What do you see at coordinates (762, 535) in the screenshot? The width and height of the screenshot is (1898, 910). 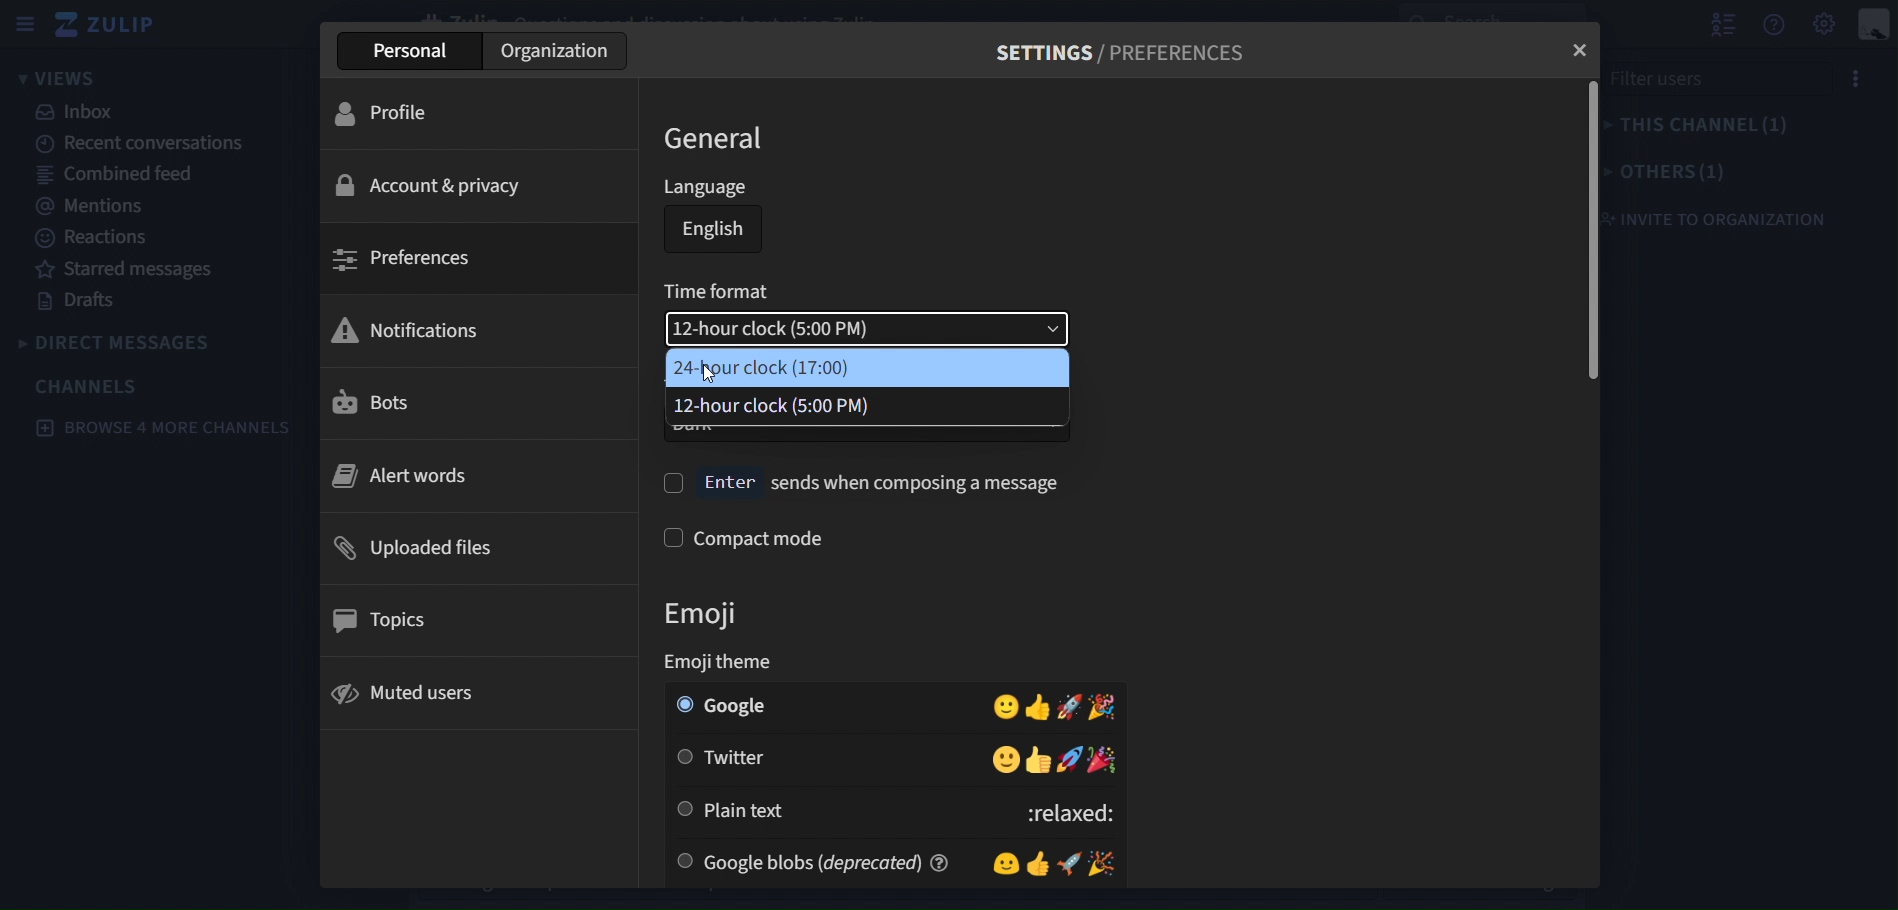 I see `compact mode` at bounding box center [762, 535].